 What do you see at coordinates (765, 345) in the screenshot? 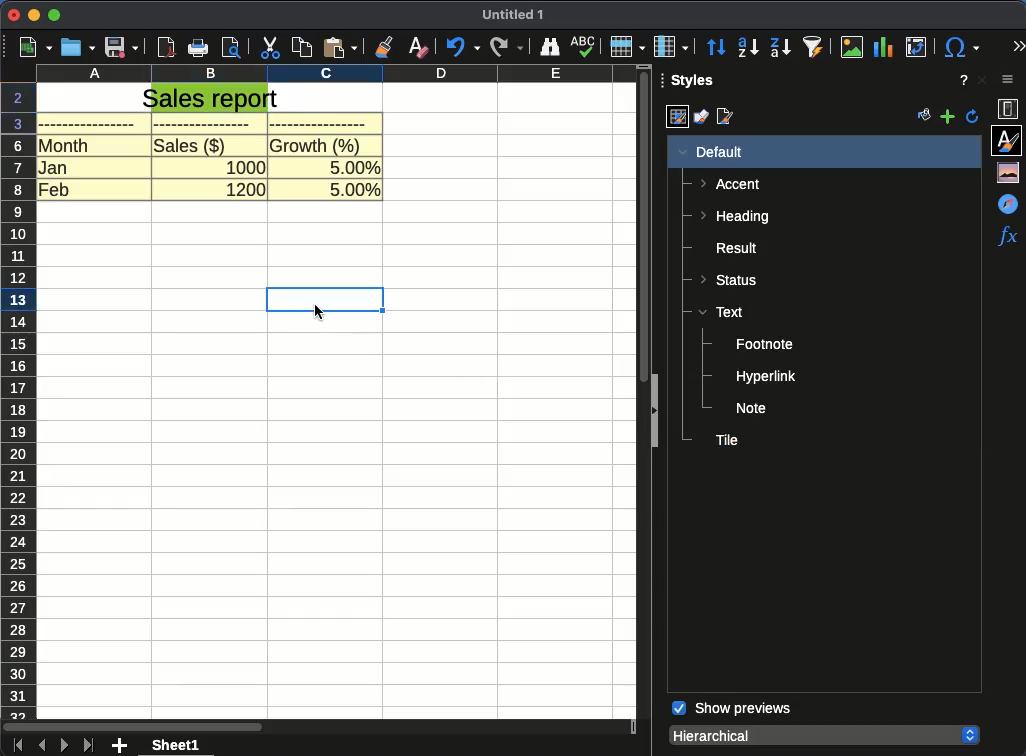
I see `footnote` at bounding box center [765, 345].